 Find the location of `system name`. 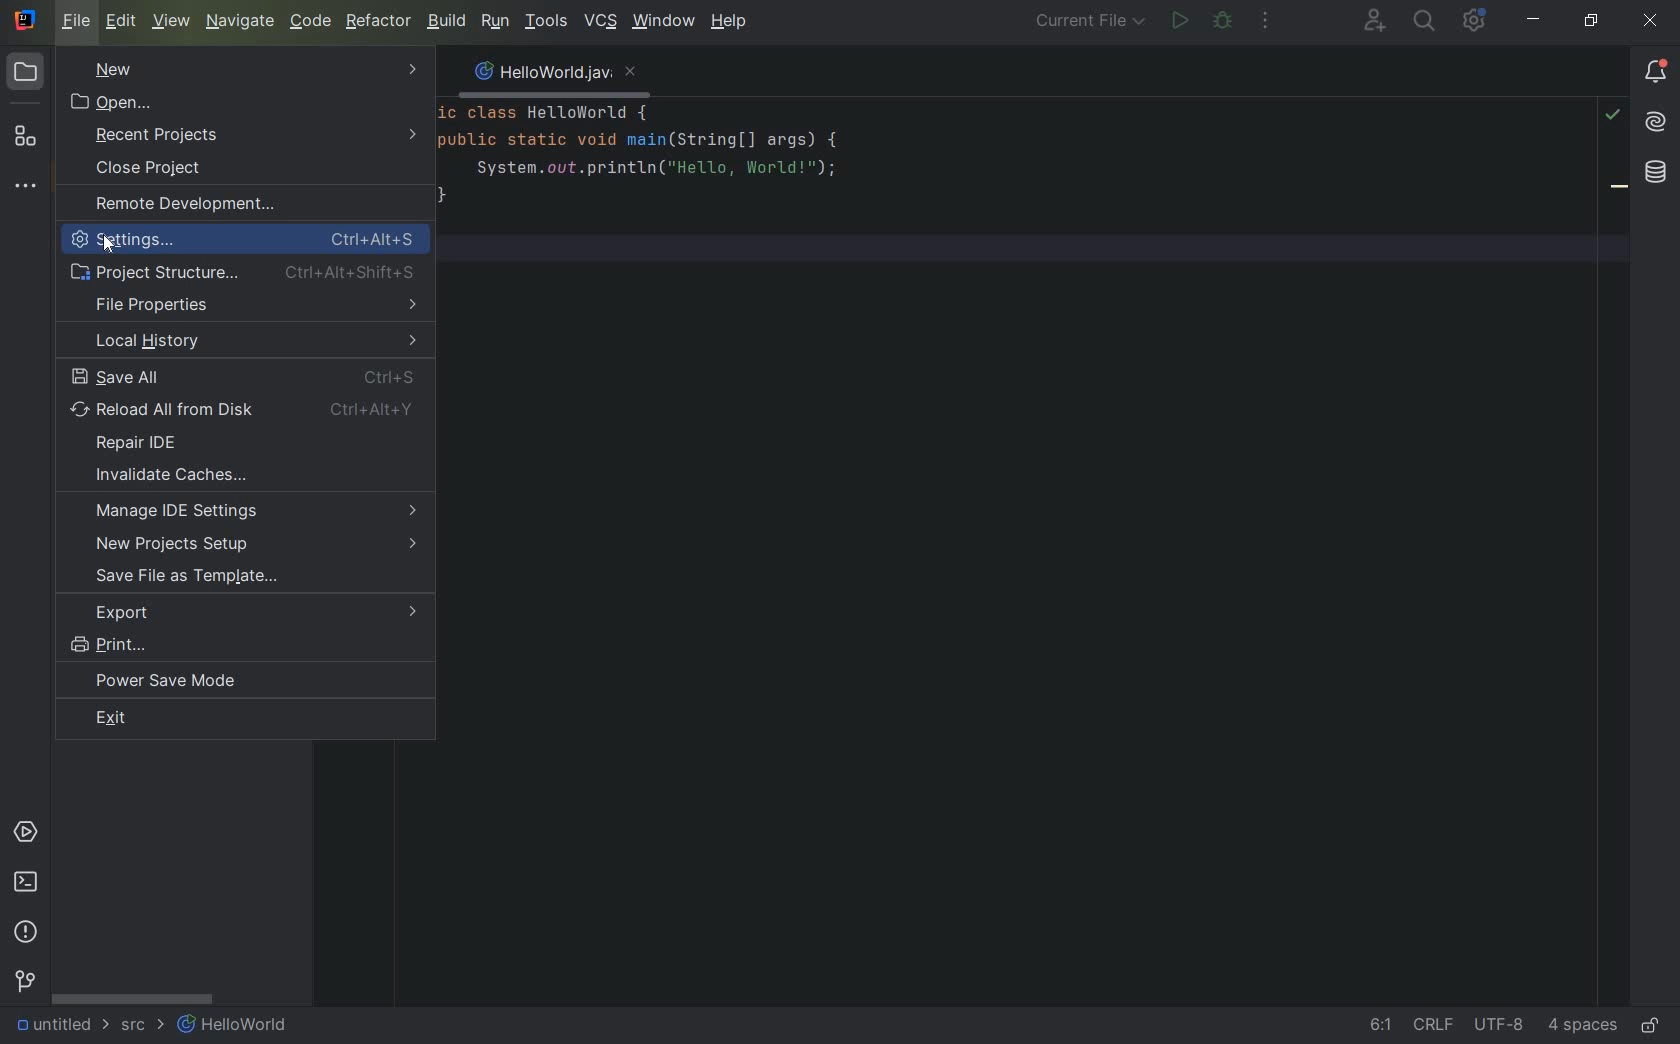

system name is located at coordinates (25, 20).